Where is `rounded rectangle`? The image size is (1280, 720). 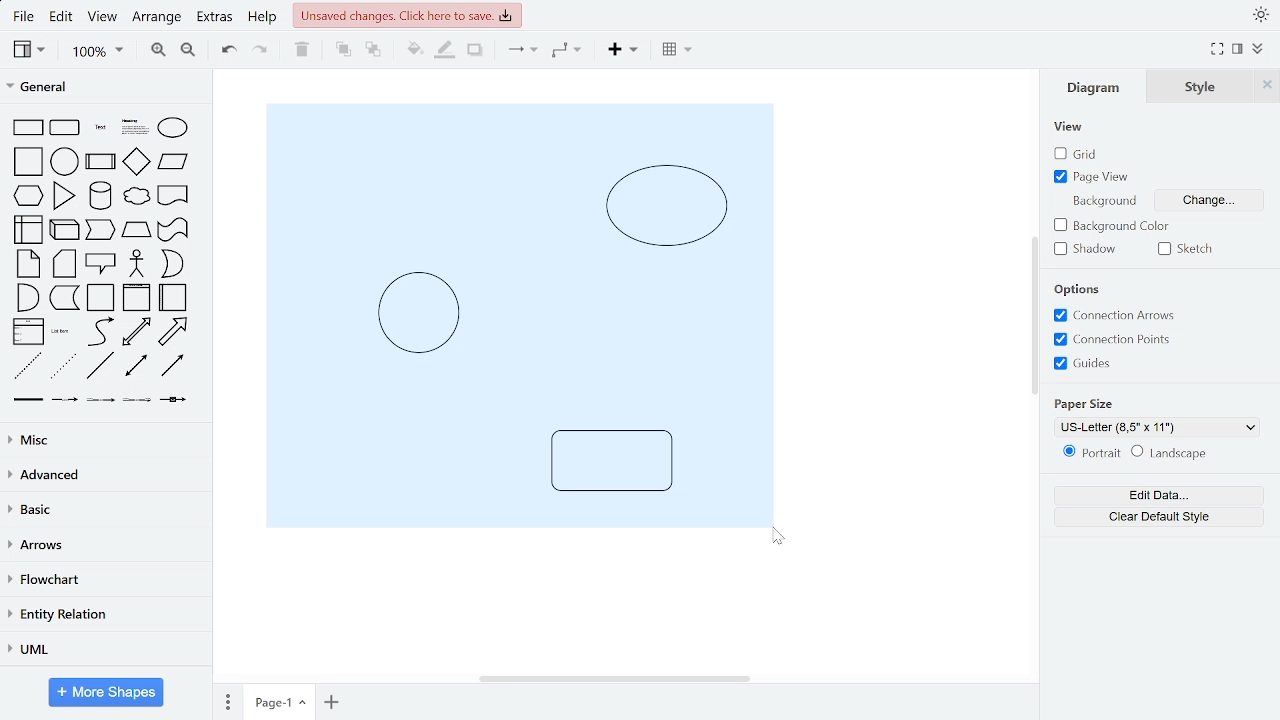
rounded rectangle is located at coordinates (66, 127).